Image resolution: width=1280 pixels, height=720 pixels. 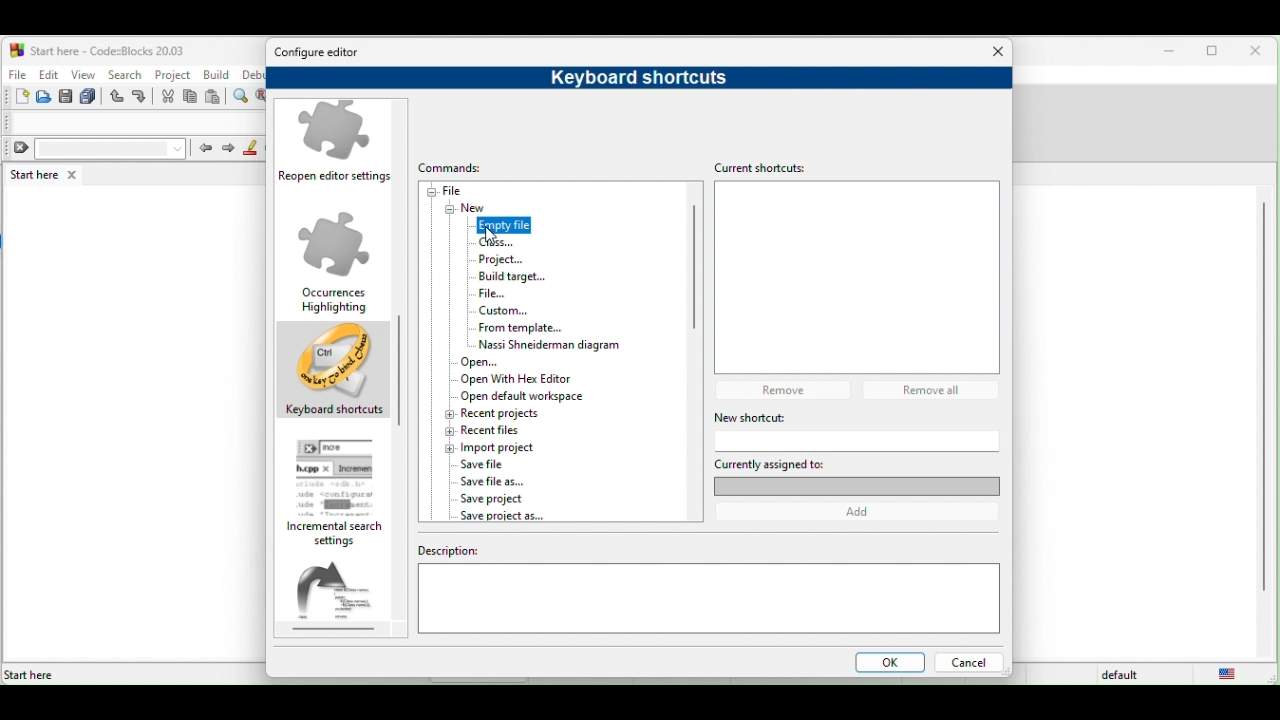 I want to click on open with hex editor, so click(x=529, y=379).